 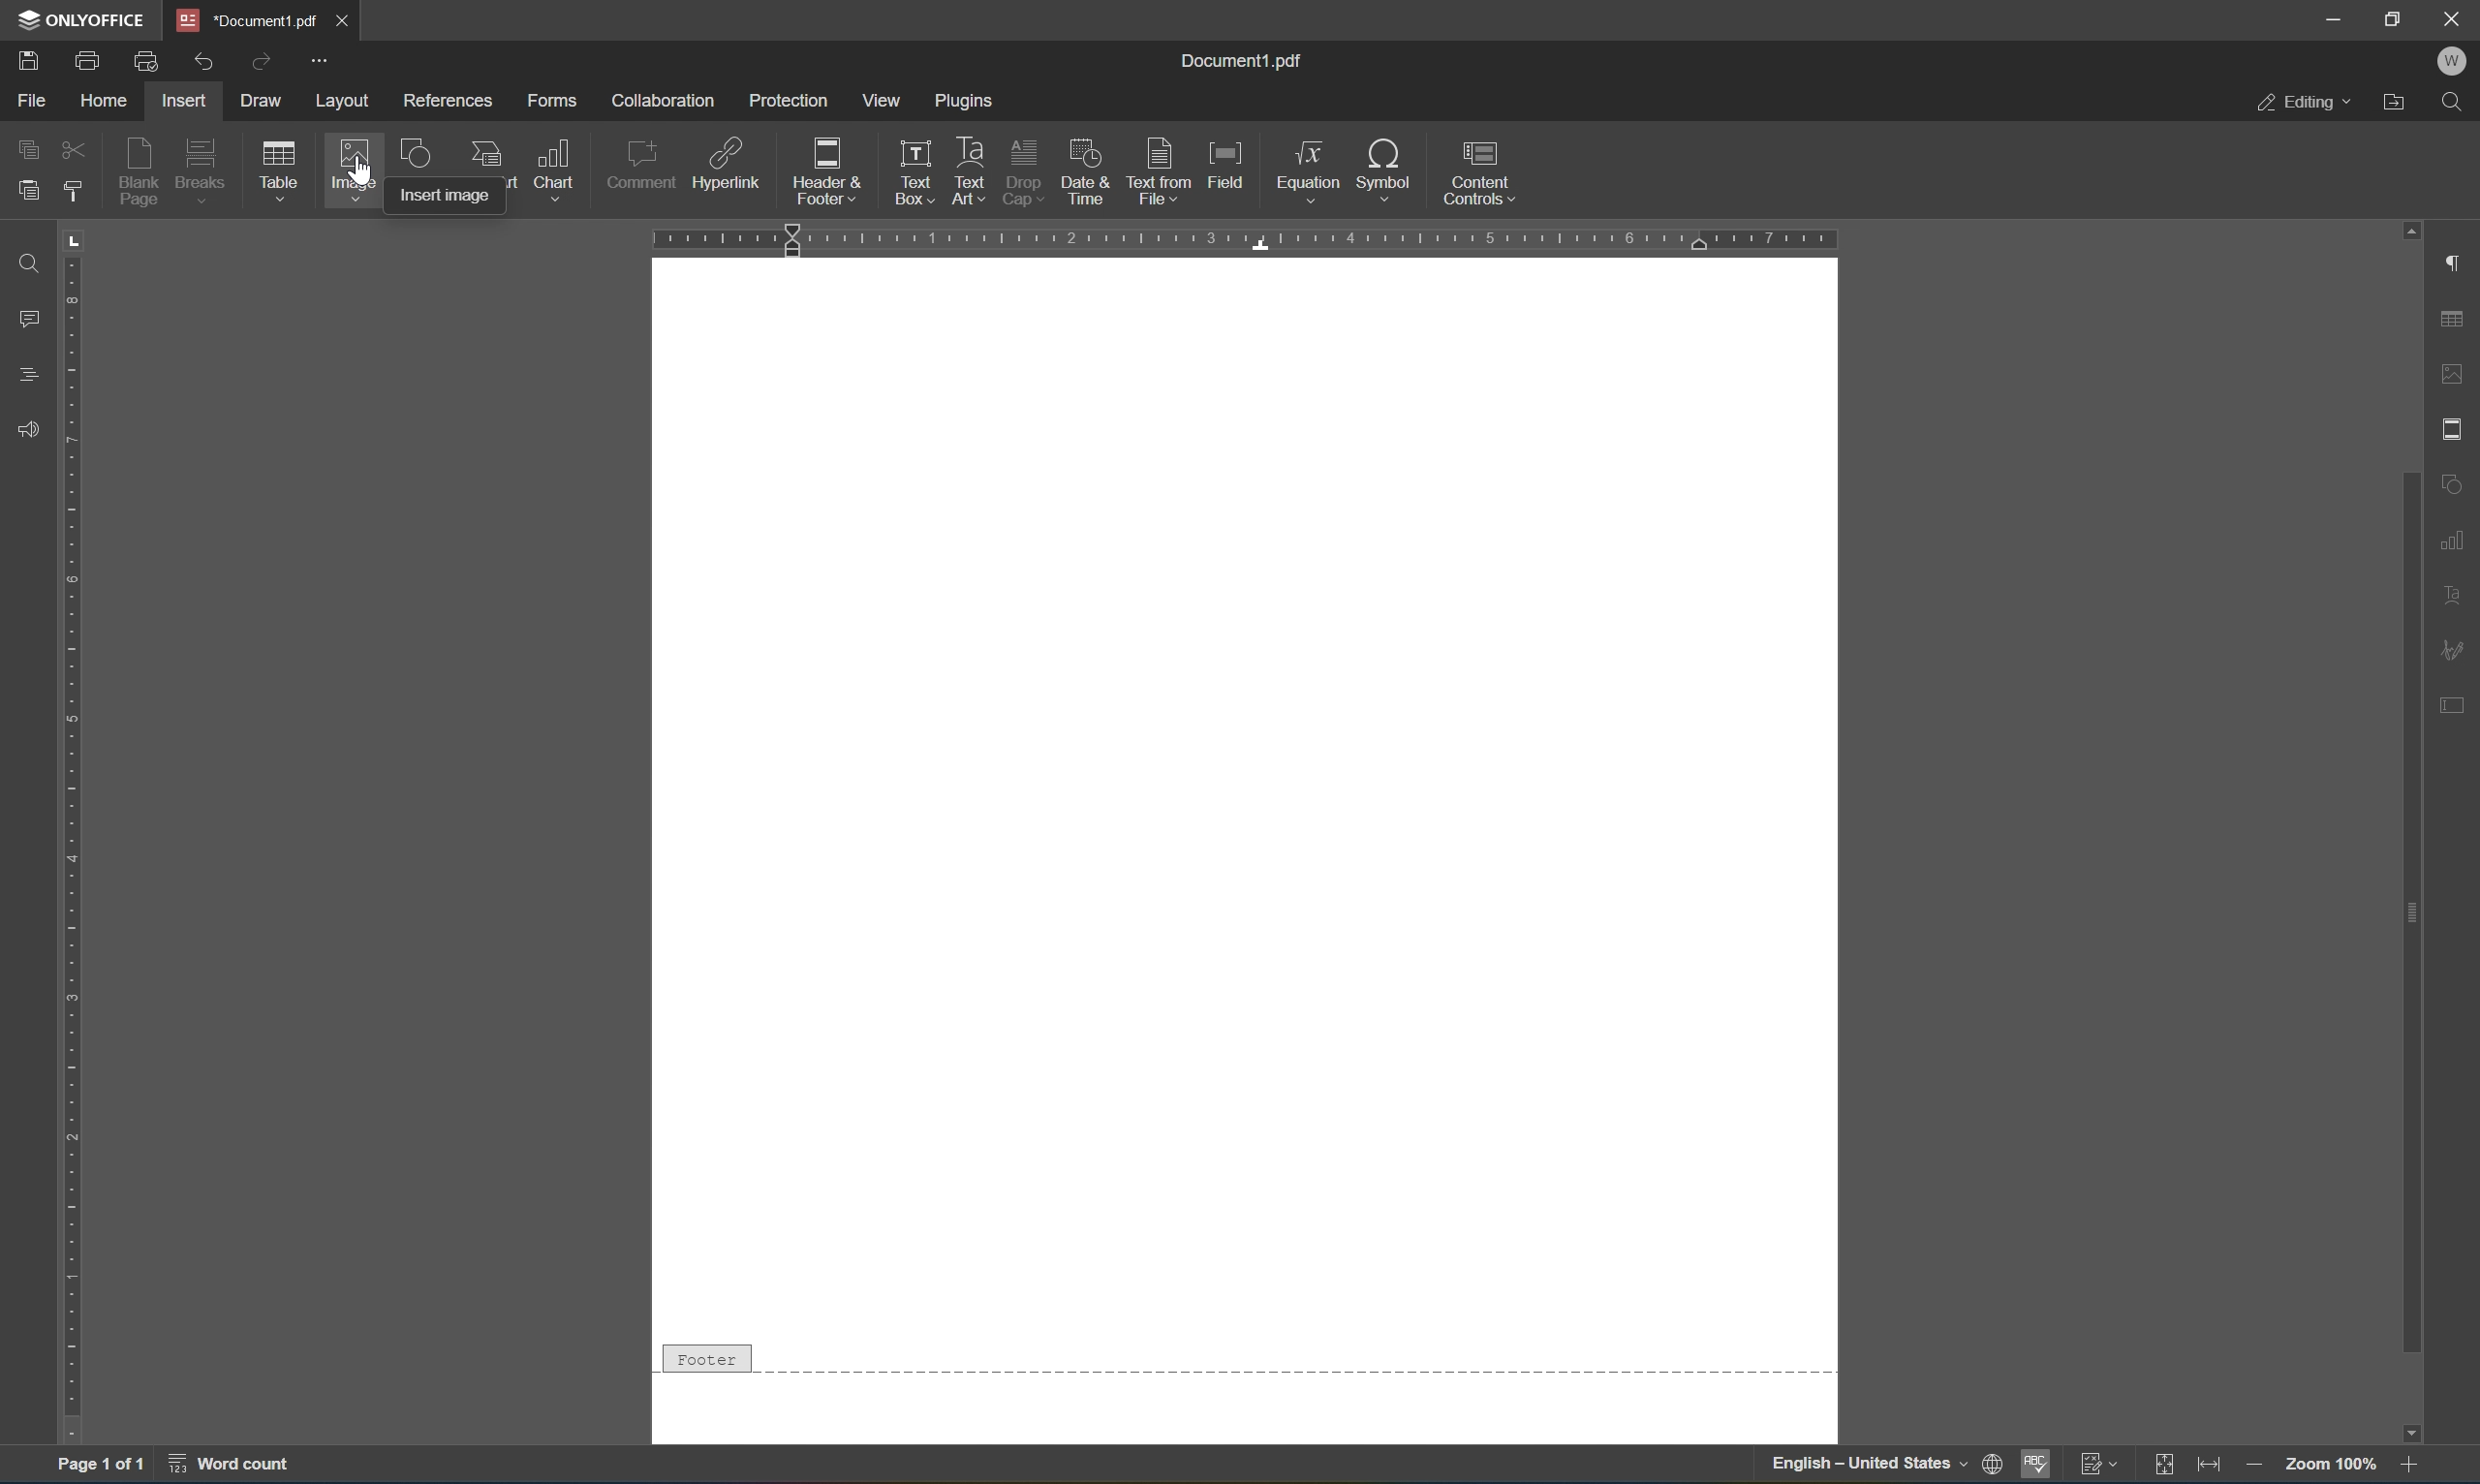 I want to click on insert image, so click(x=439, y=197).